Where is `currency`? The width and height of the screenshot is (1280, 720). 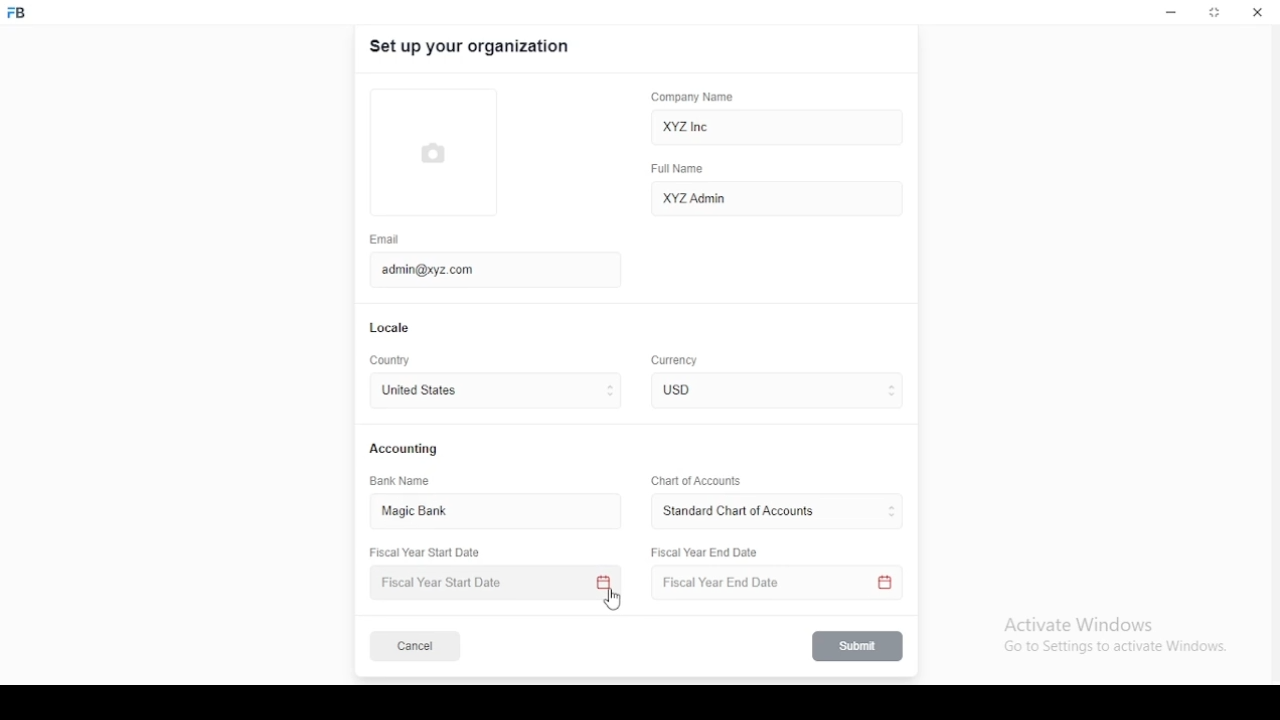
currency is located at coordinates (689, 390).